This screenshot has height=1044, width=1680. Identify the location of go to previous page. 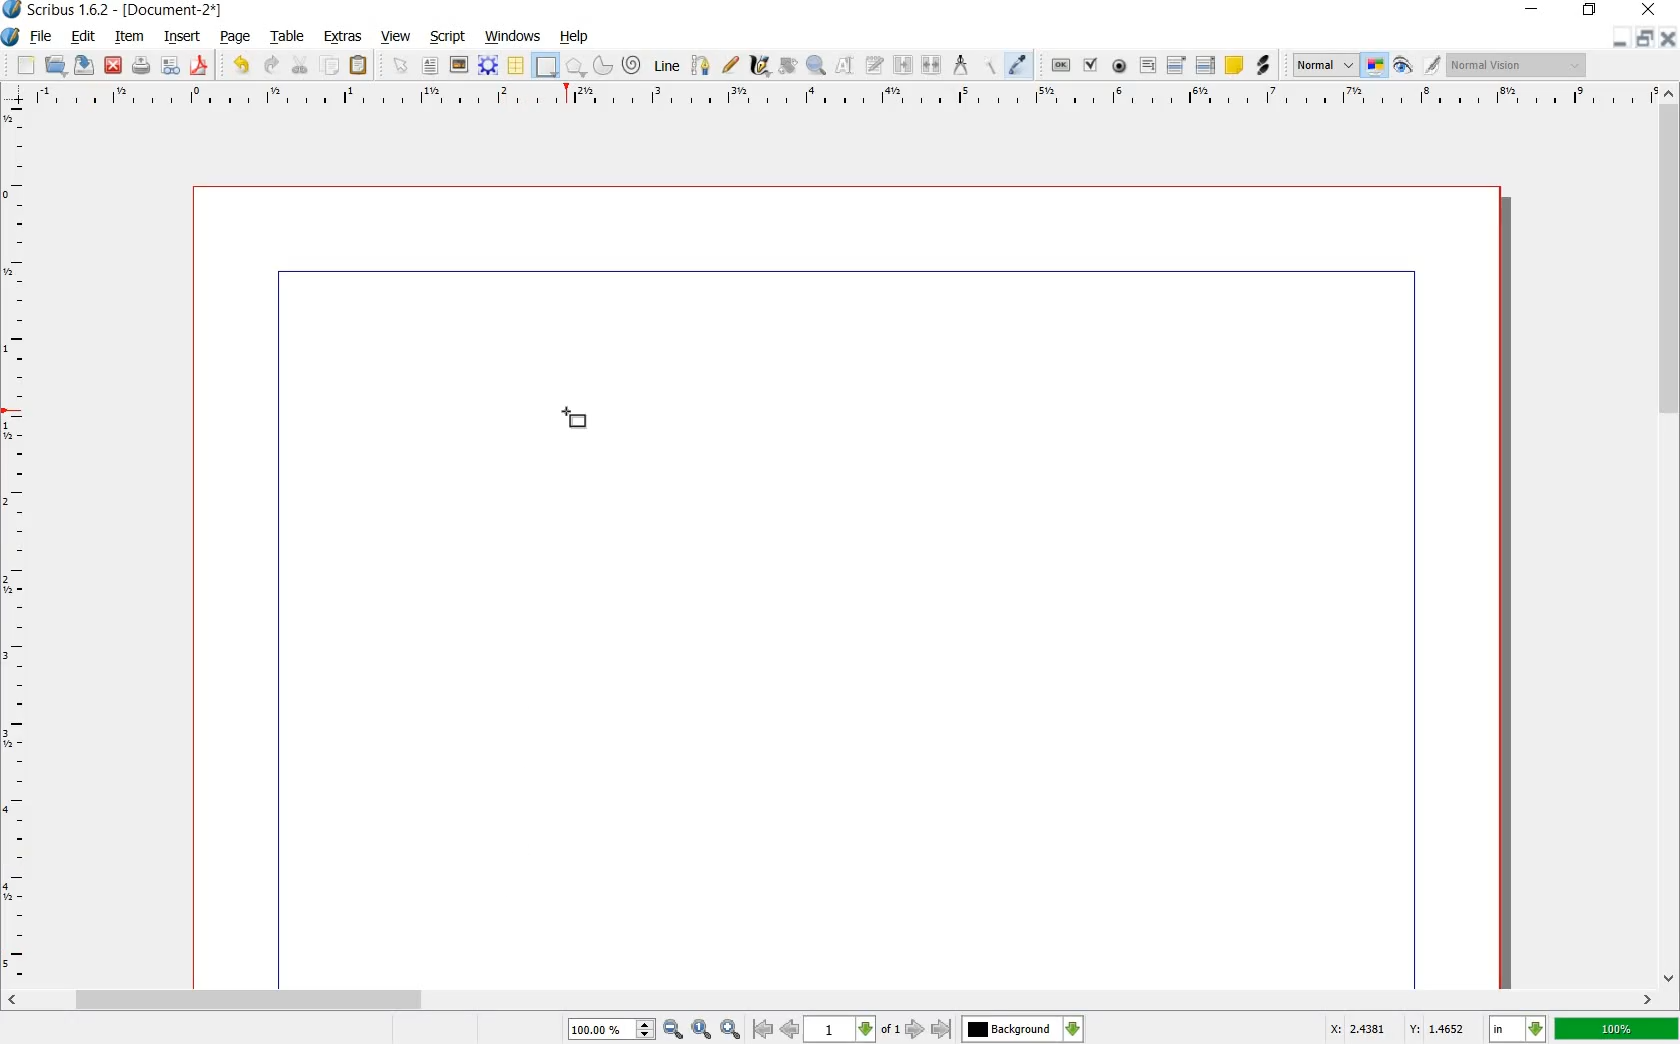
(789, 1029).